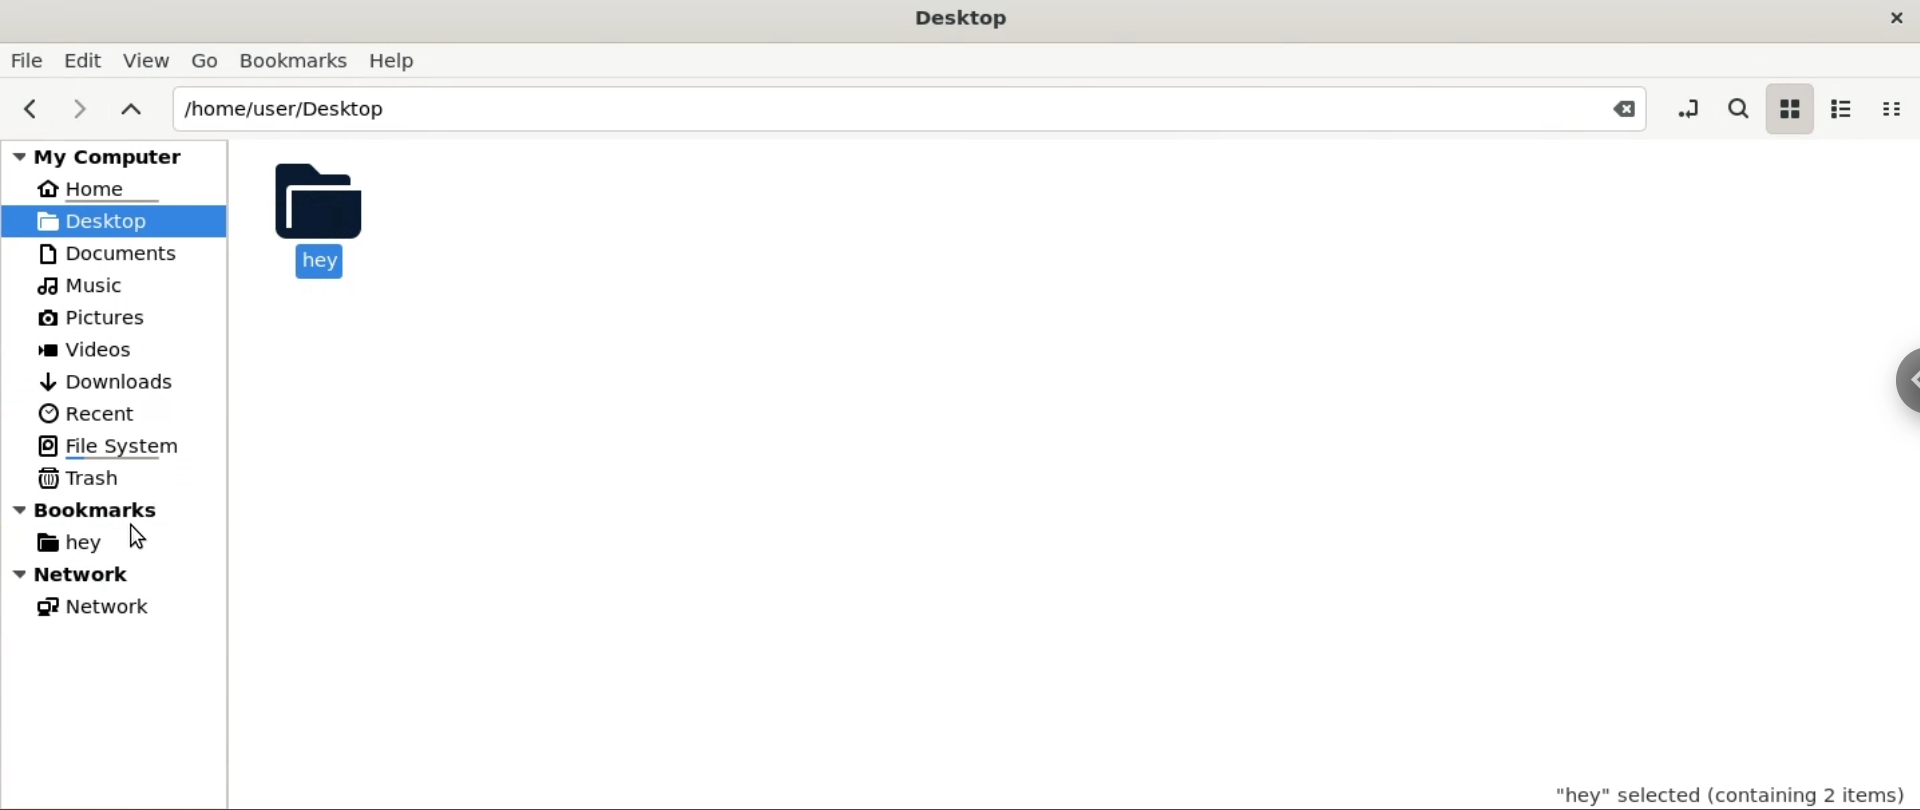 Image resolution: width=1920 pixels, height=810 pixels. Describe the element at coordinates (962, 16) in the screenshot. I see `Desktop` at that location.